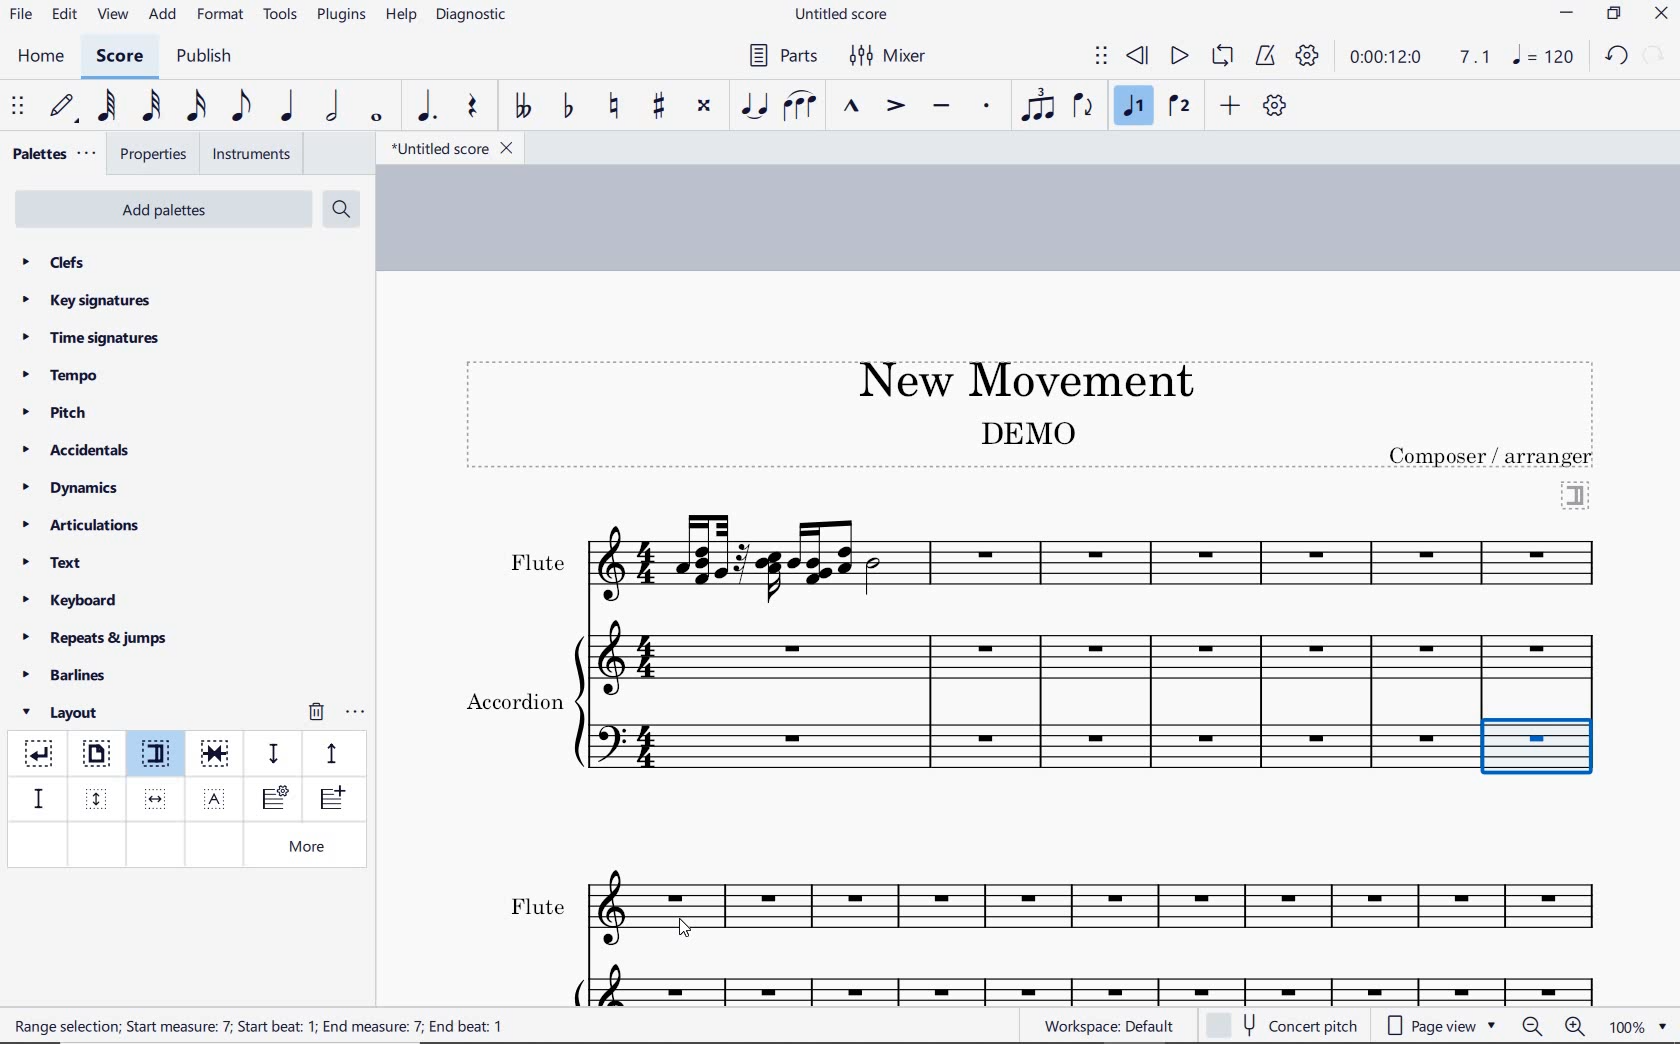  I want to click on eighth note, so click(241, 110).